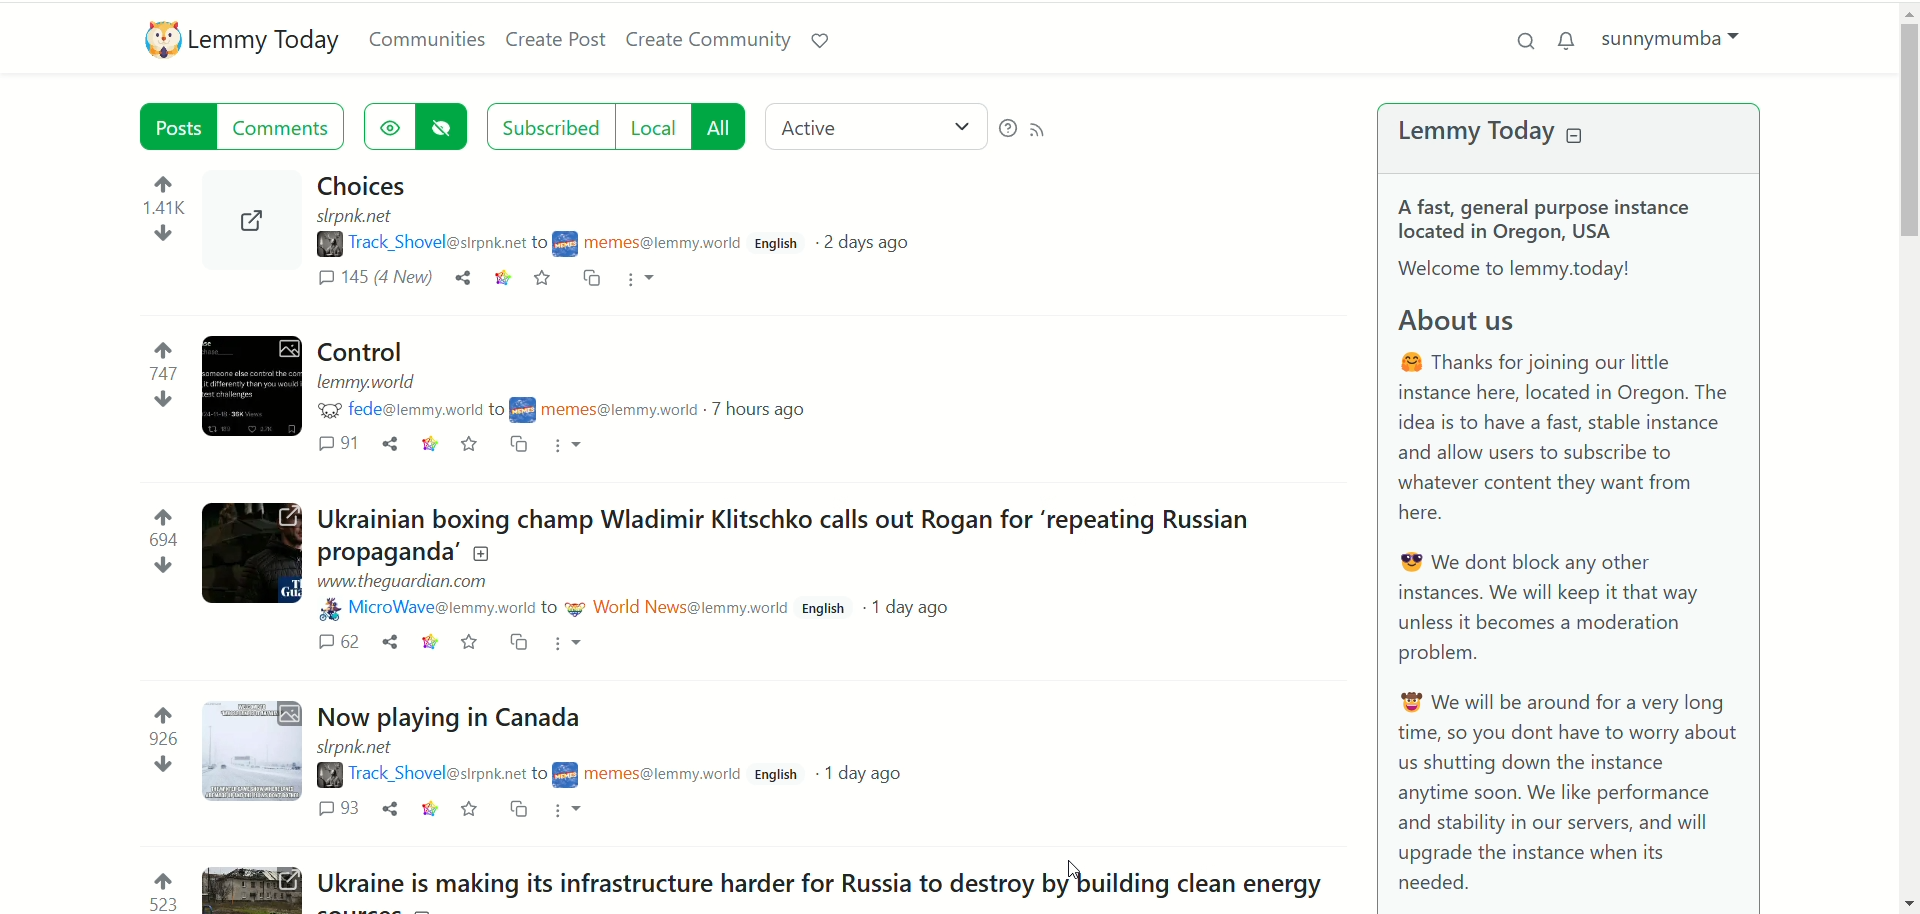  I want to click on Expand the post with the image, so click(252, 887).